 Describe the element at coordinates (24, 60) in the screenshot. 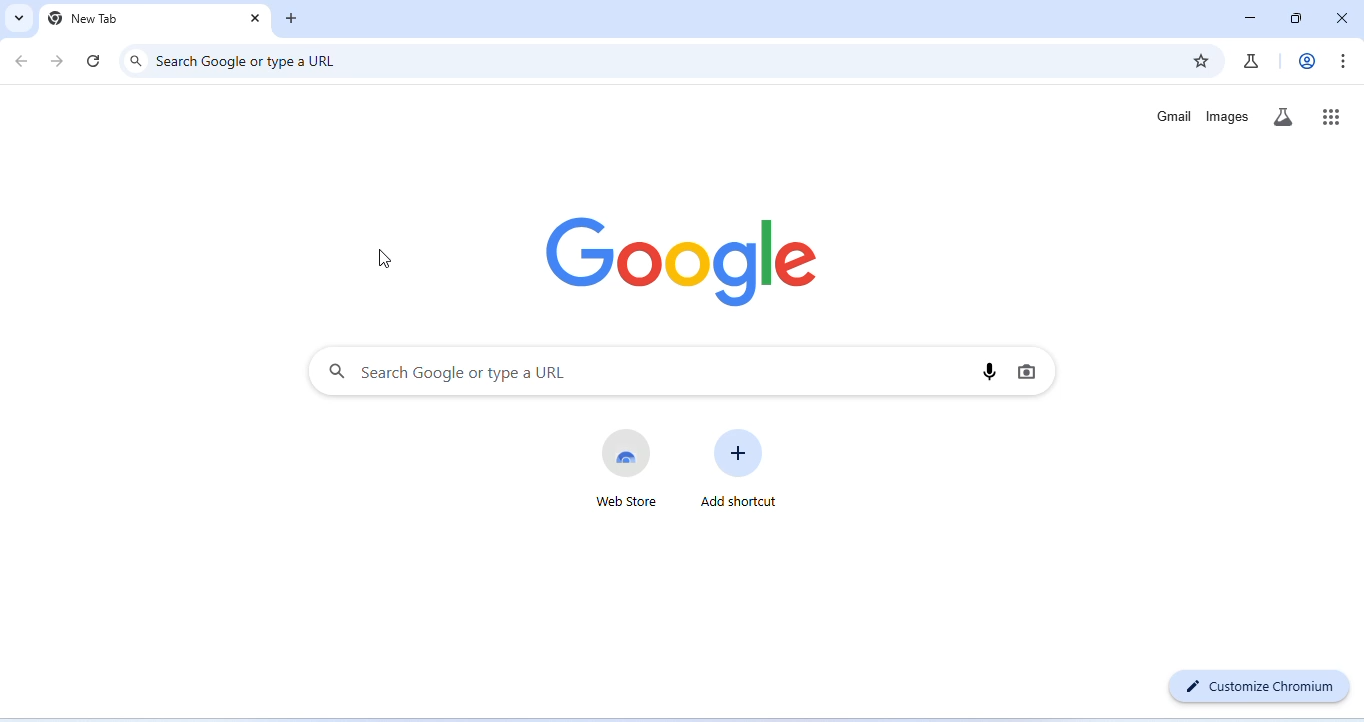

I see `go back` at that location.